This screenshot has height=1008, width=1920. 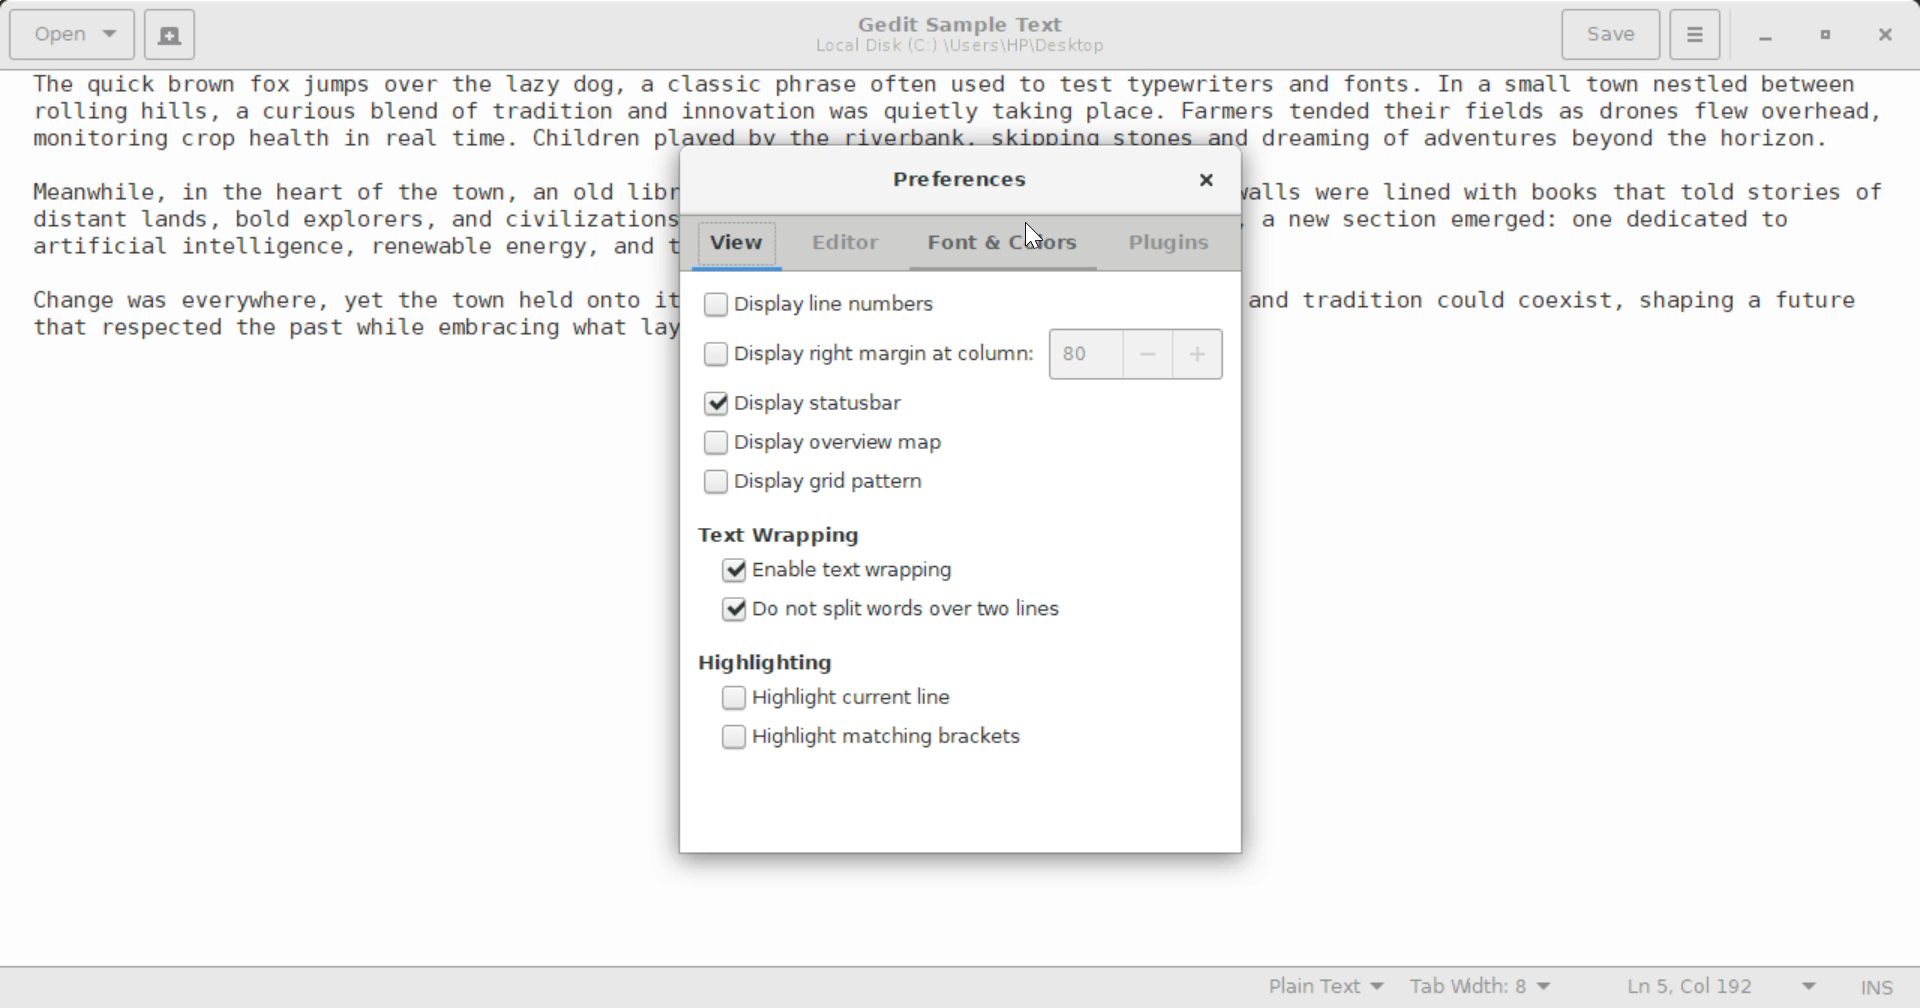 What do you see at coordinates (170, 32) in the screenshot?
I see `Create Documents` at bounding box center [170, 32].